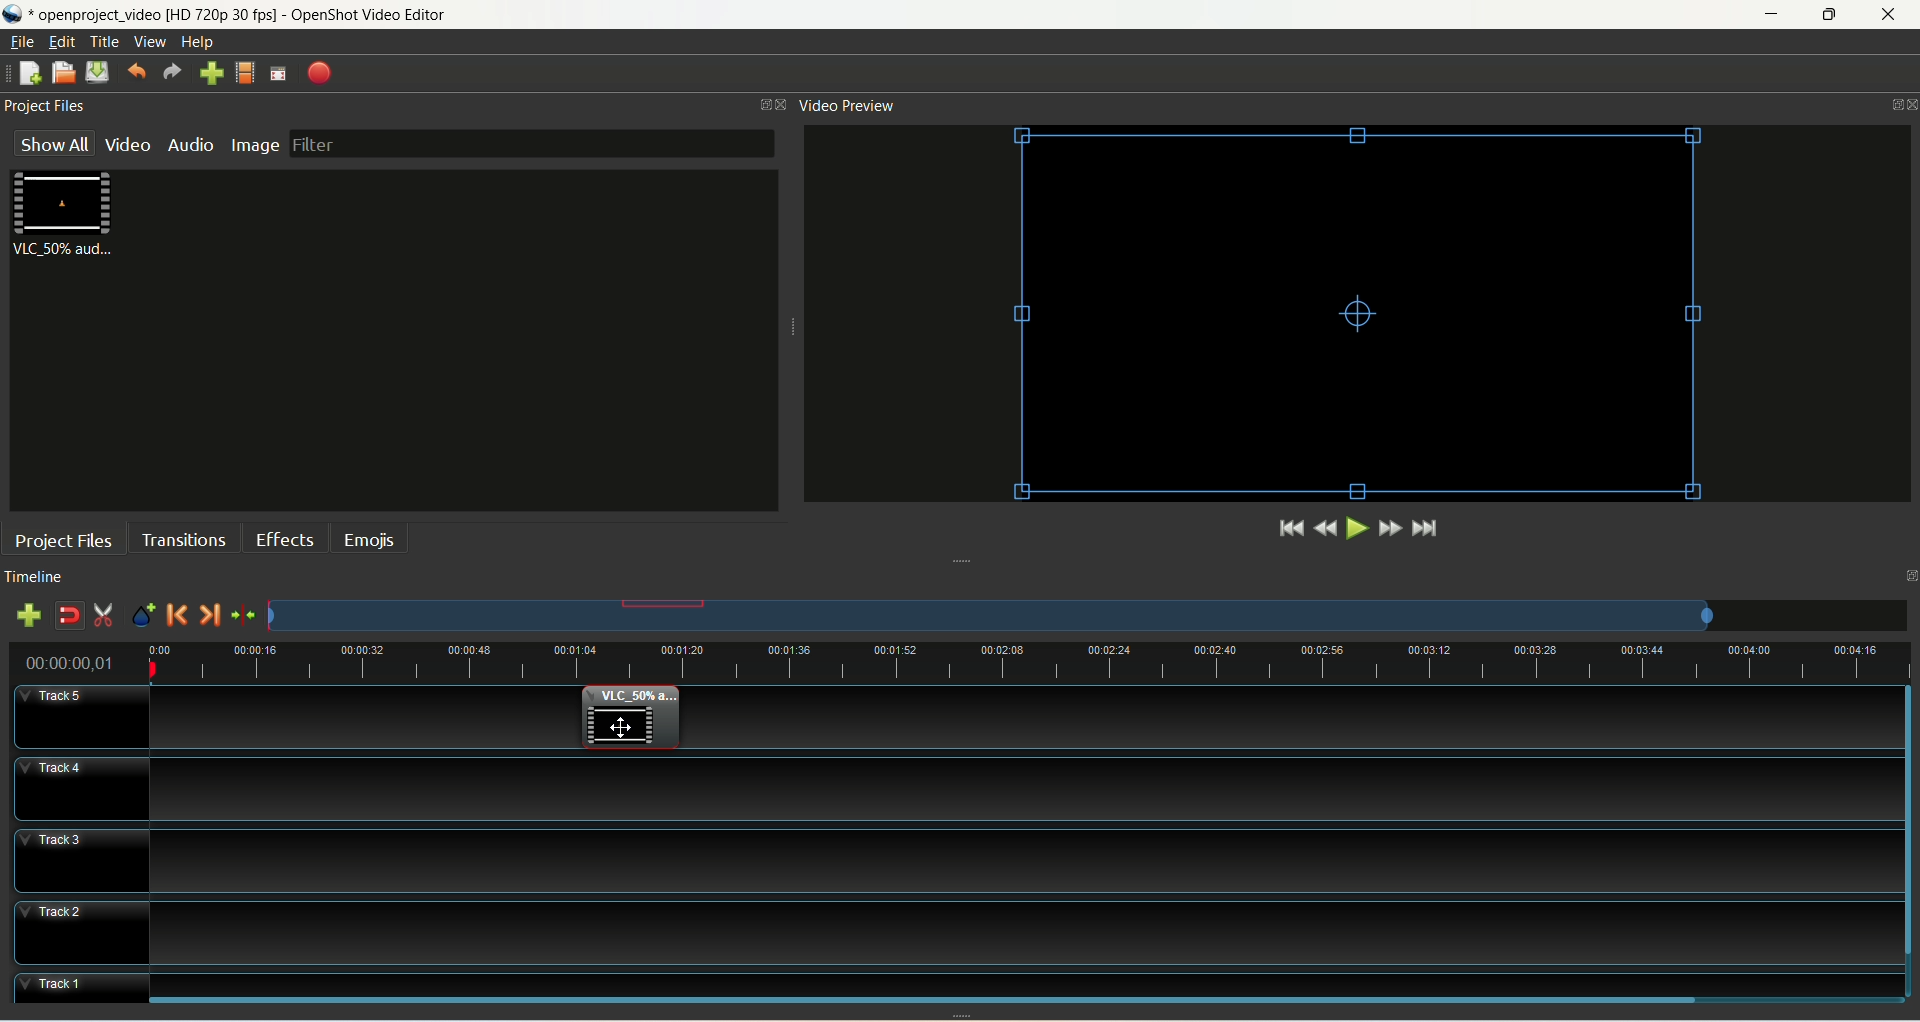 The height and width of the screenshot is (1022, 1920). Describe the element at coordinates (136, 74) in the screenshot. I see `undo` at that location.